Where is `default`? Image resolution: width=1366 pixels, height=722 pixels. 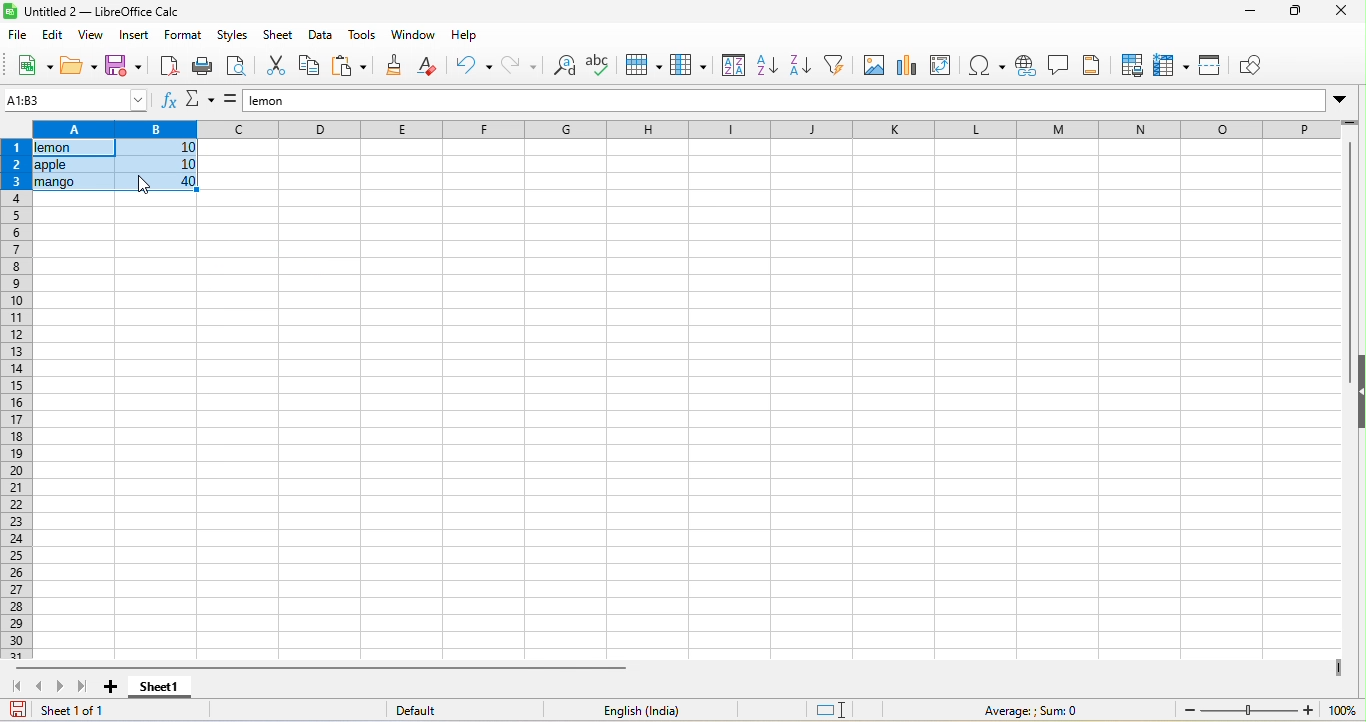
default is located at coordinates (460, 709).